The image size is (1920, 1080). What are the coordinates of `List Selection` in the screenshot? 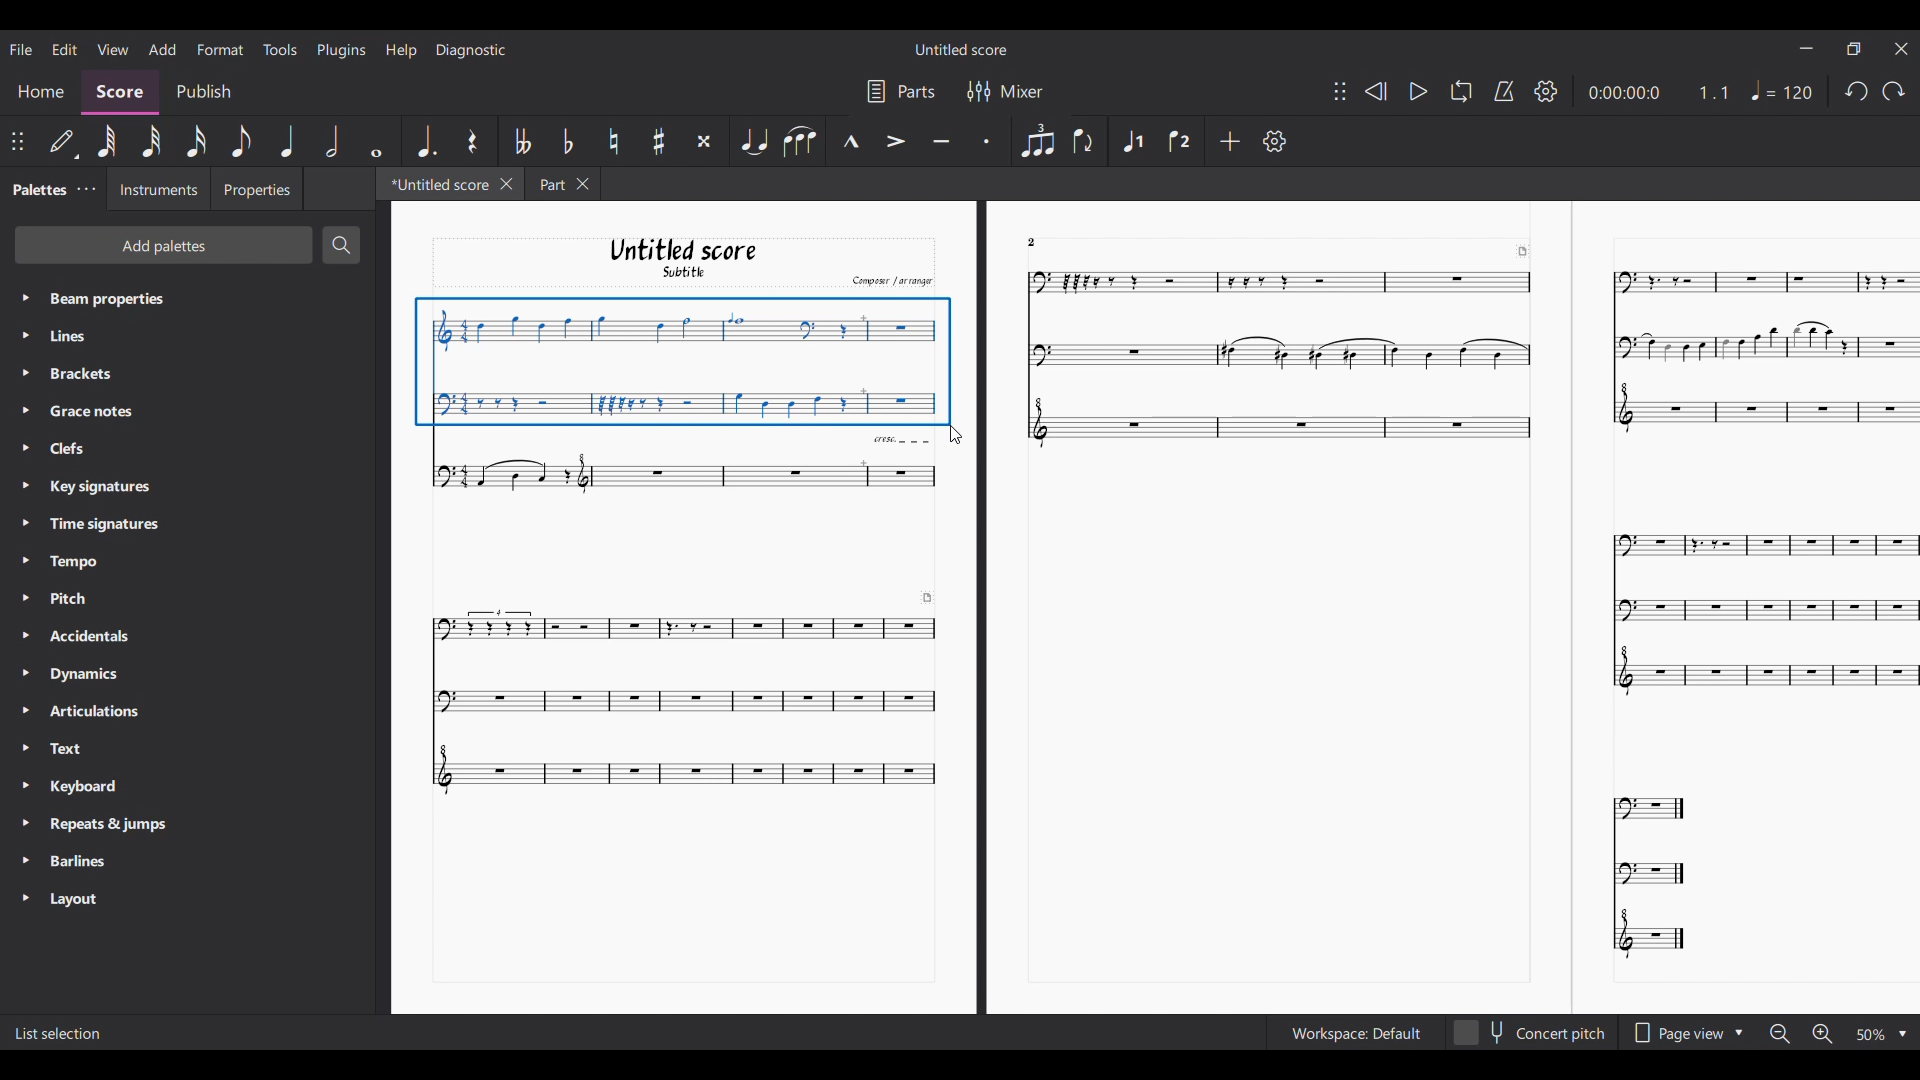 It's located at (64, 1032).